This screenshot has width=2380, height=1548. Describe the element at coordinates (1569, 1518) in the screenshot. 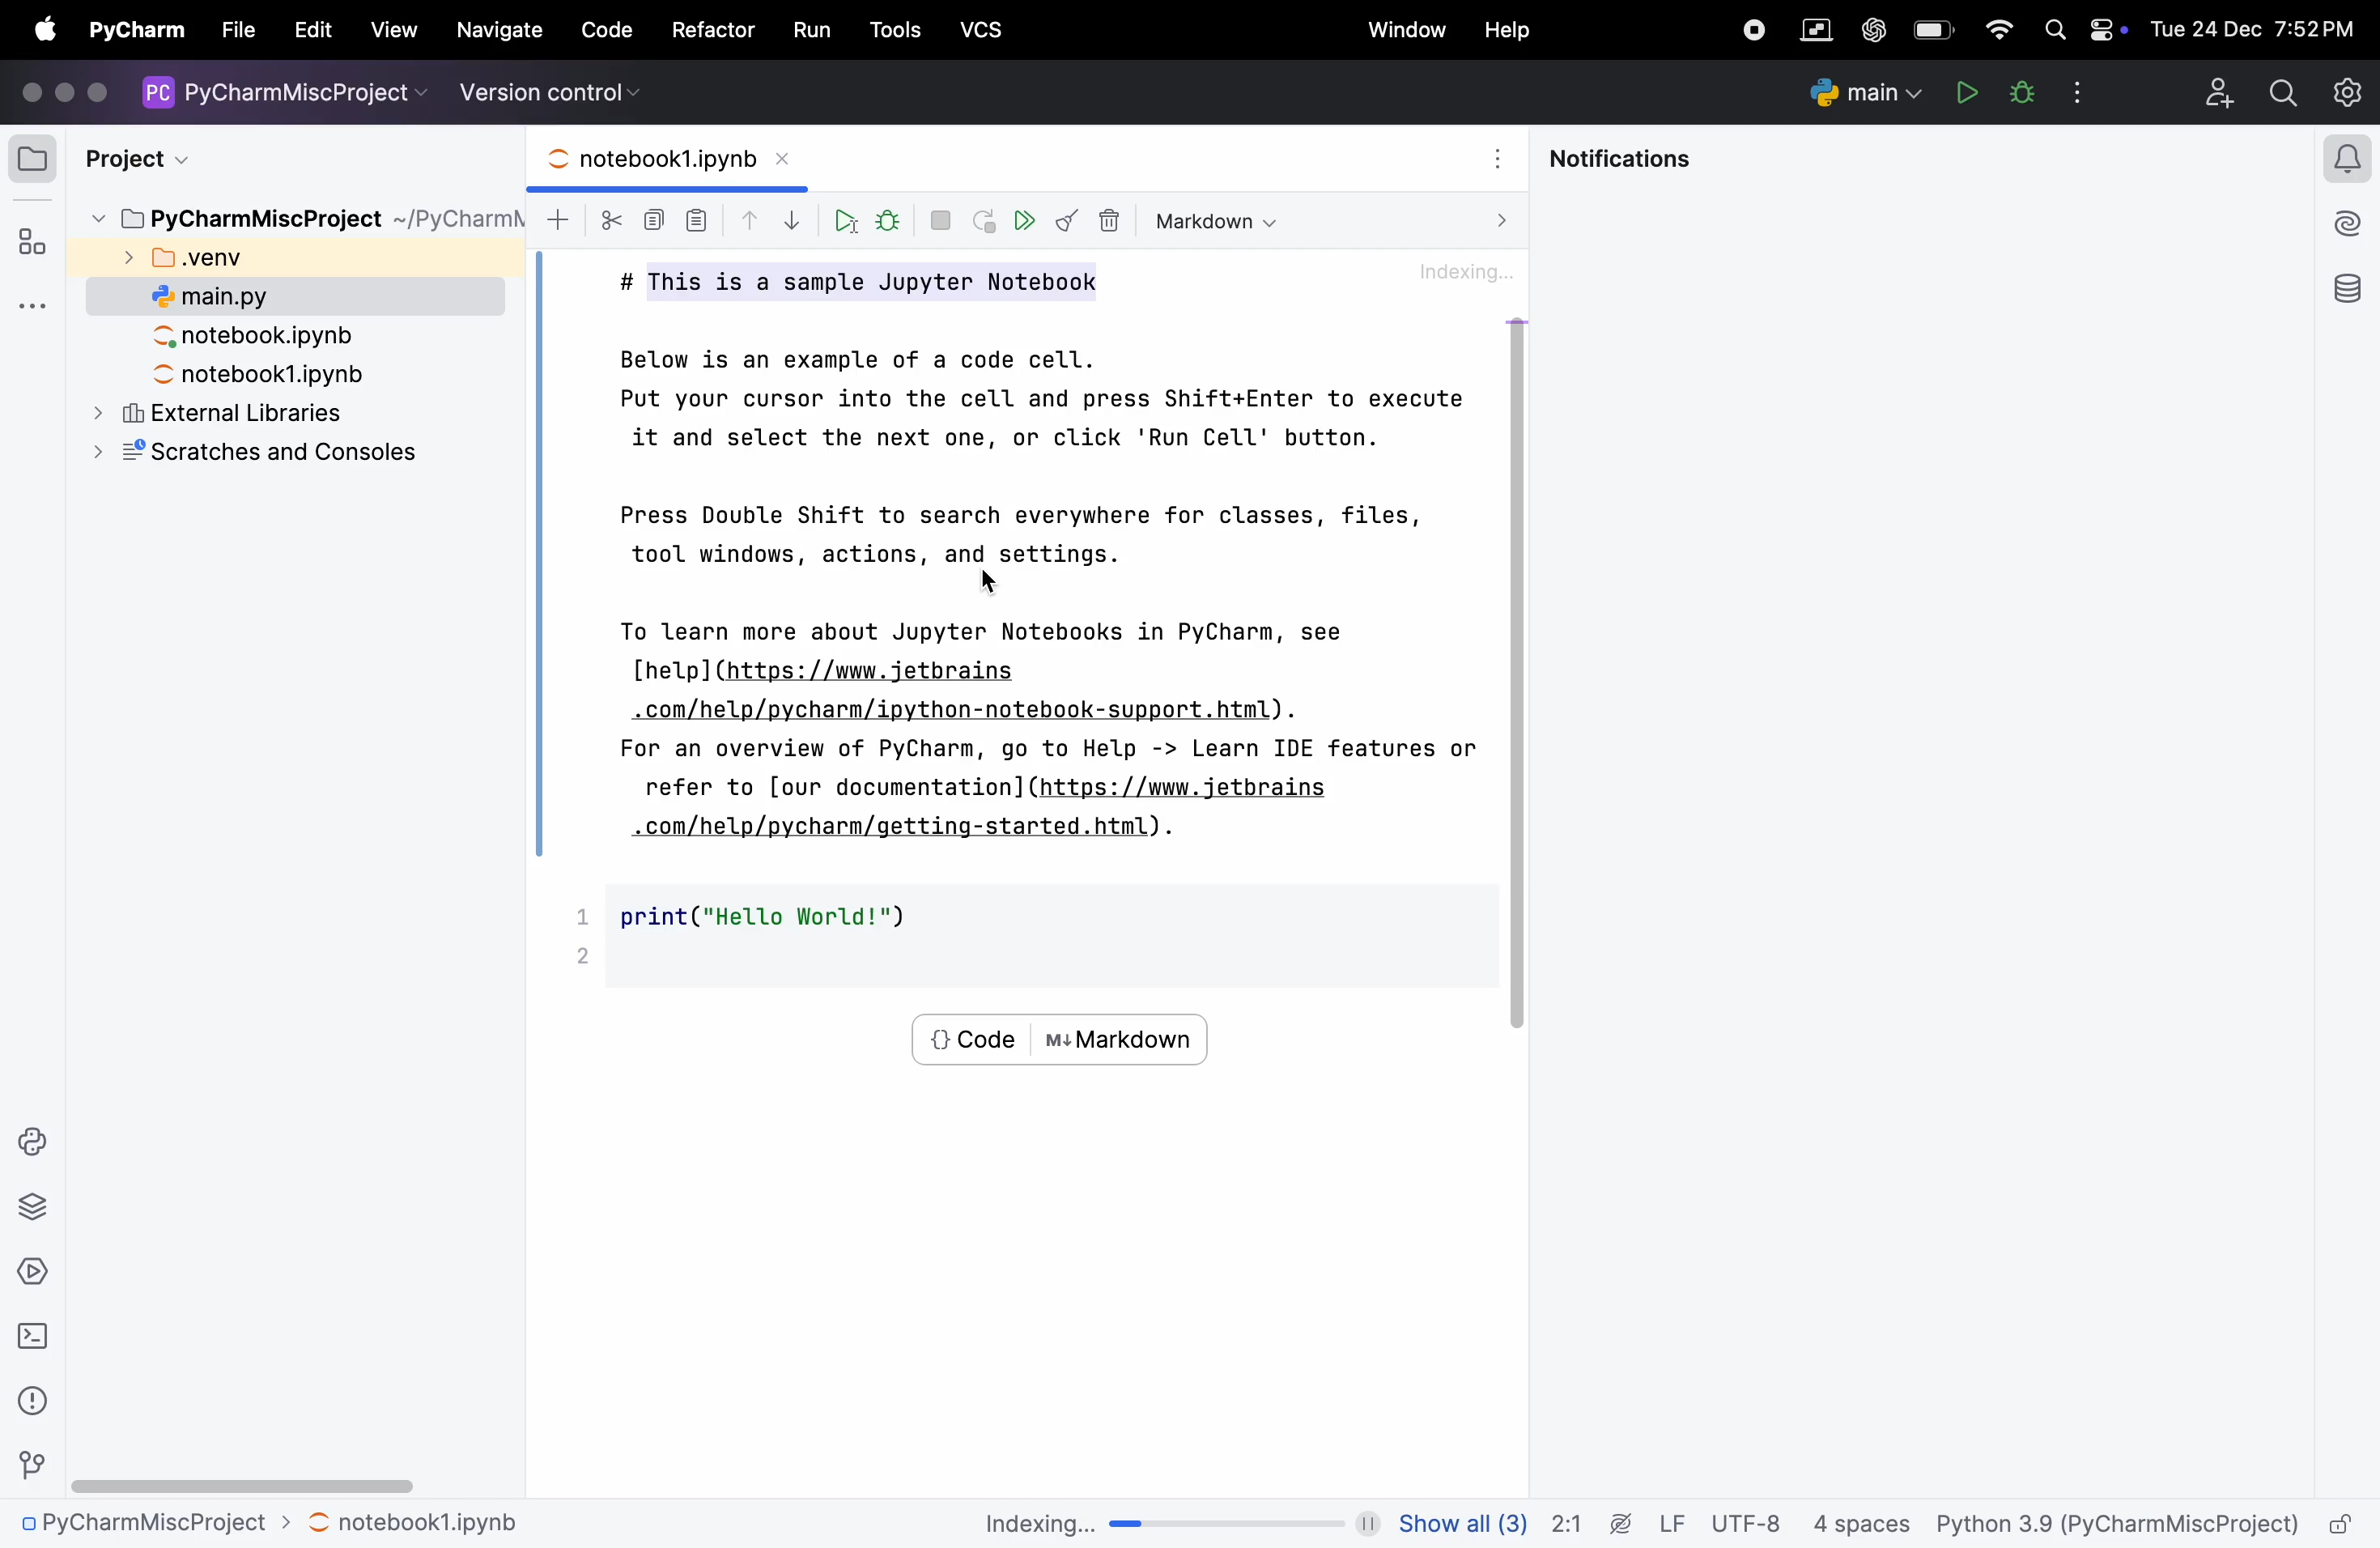

I see `2:1` at that location.